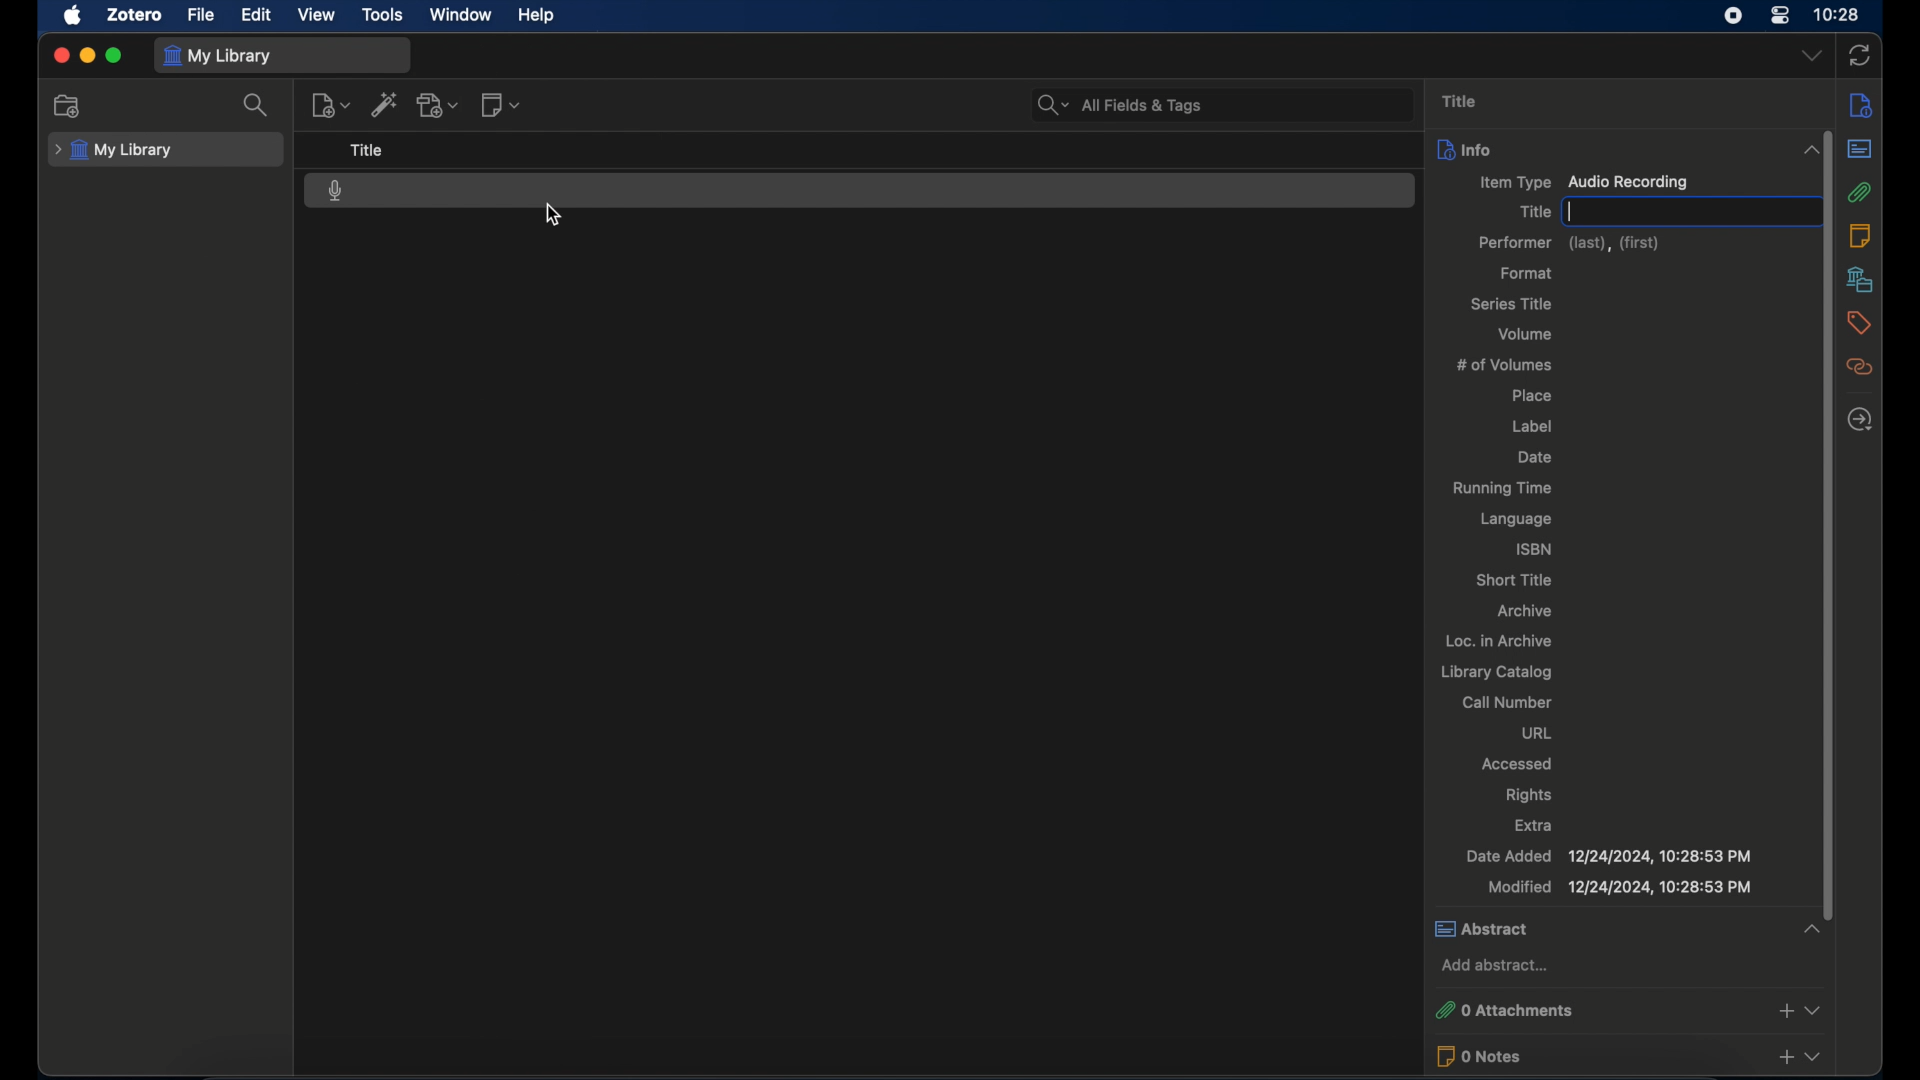 This screenshot has height=1080, width=1920. Describe the element at coordinates (330, 105) in the screenshot. I see `new item` at that location.